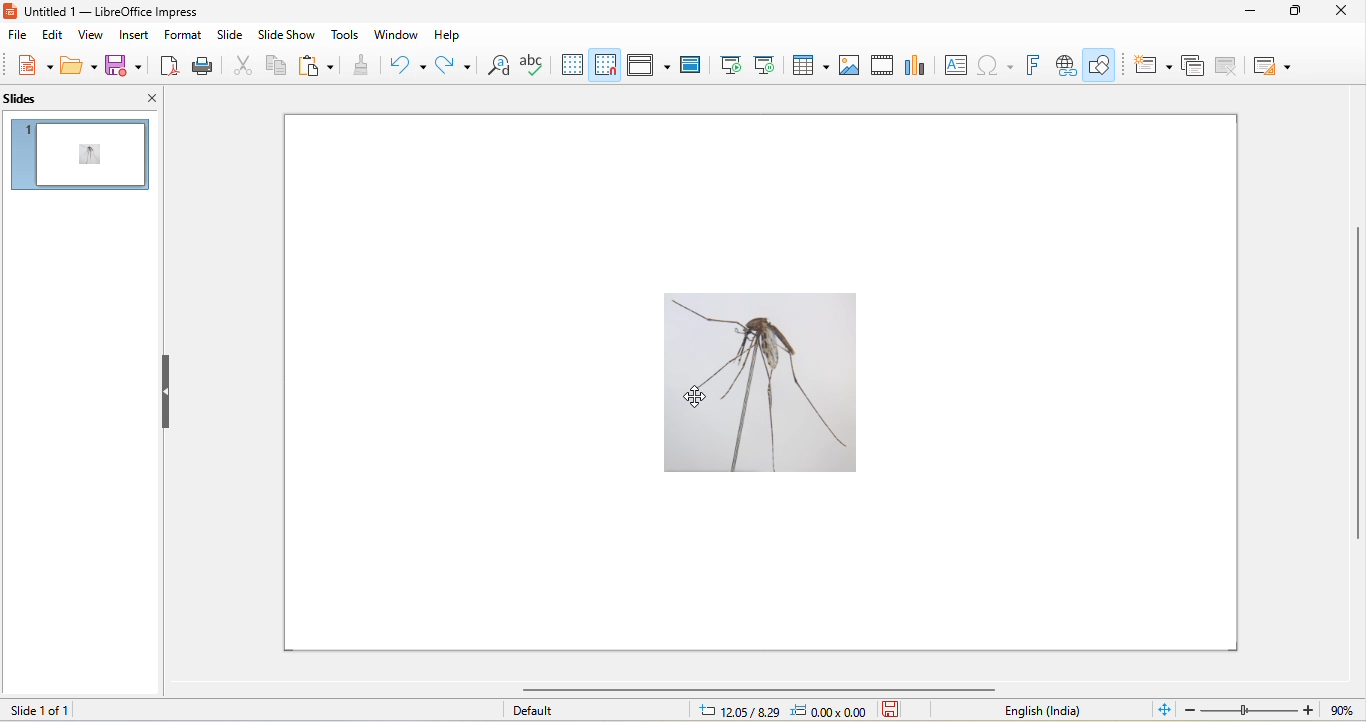 This screenshot has height=722, width=1366. What do you see at coordinates (1346, 12) in the screenshot?
I see `close` at bounding box center [1346, 12].